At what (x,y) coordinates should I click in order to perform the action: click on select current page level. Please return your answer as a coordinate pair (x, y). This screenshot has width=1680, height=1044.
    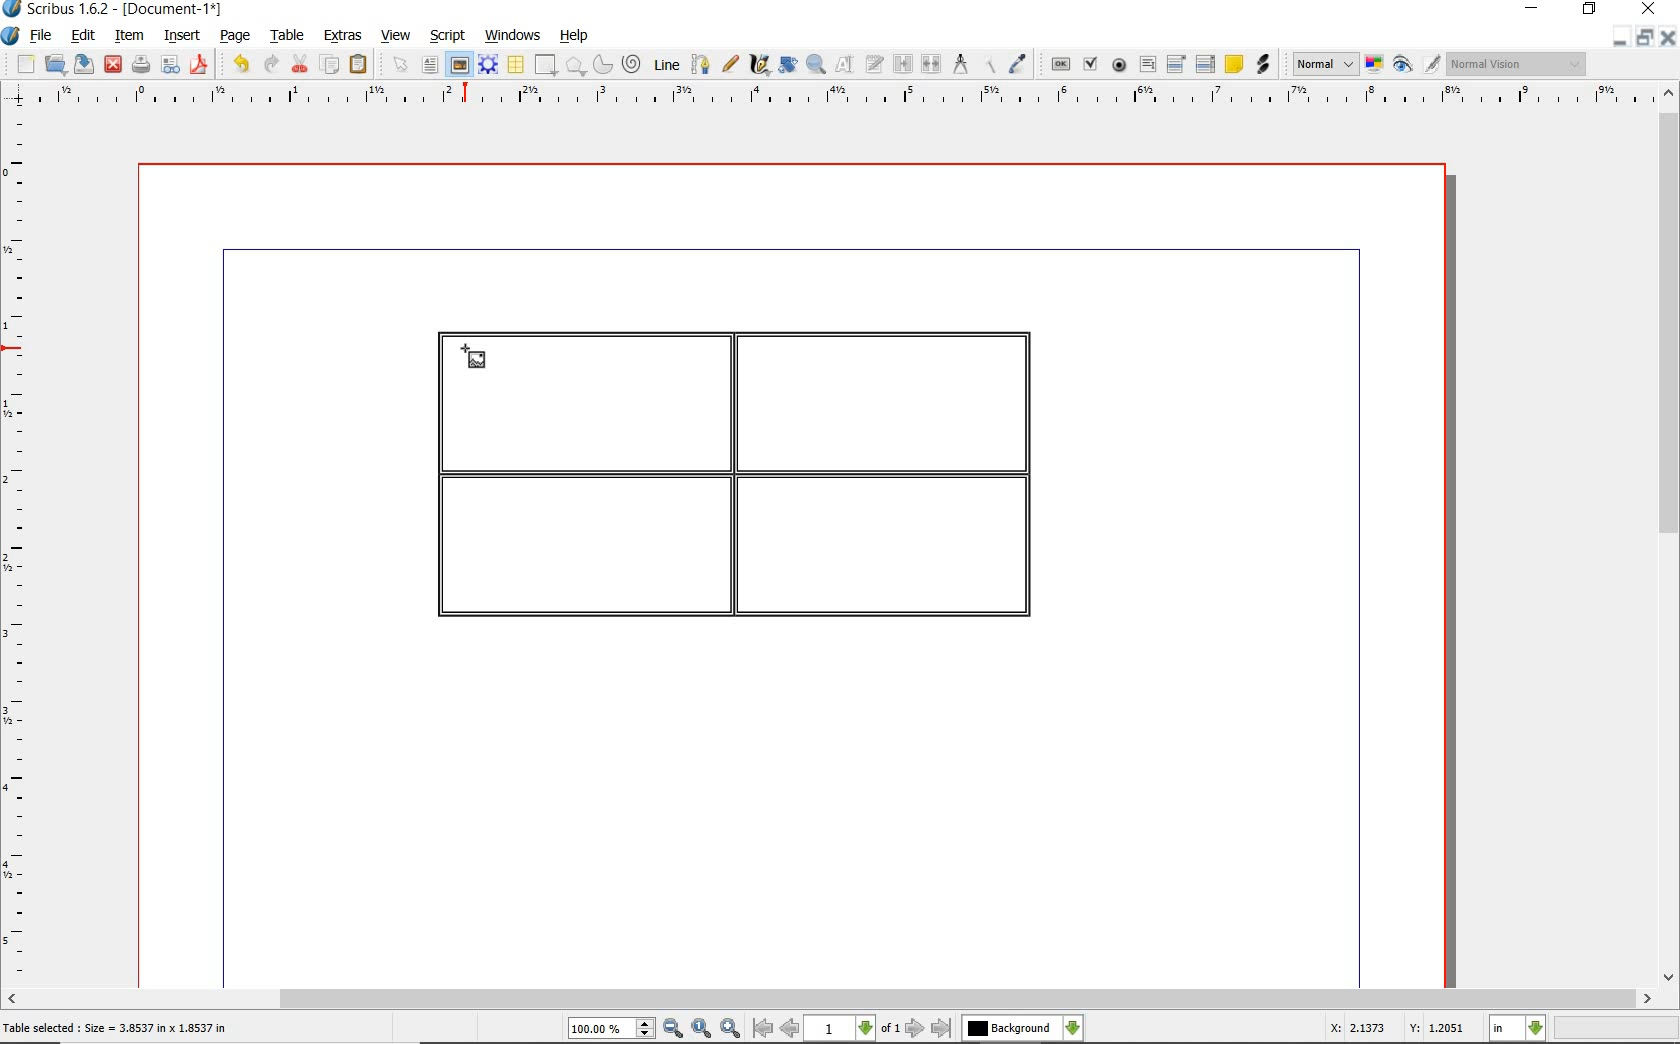
    Looking at the image, I should click on (853, 1028).